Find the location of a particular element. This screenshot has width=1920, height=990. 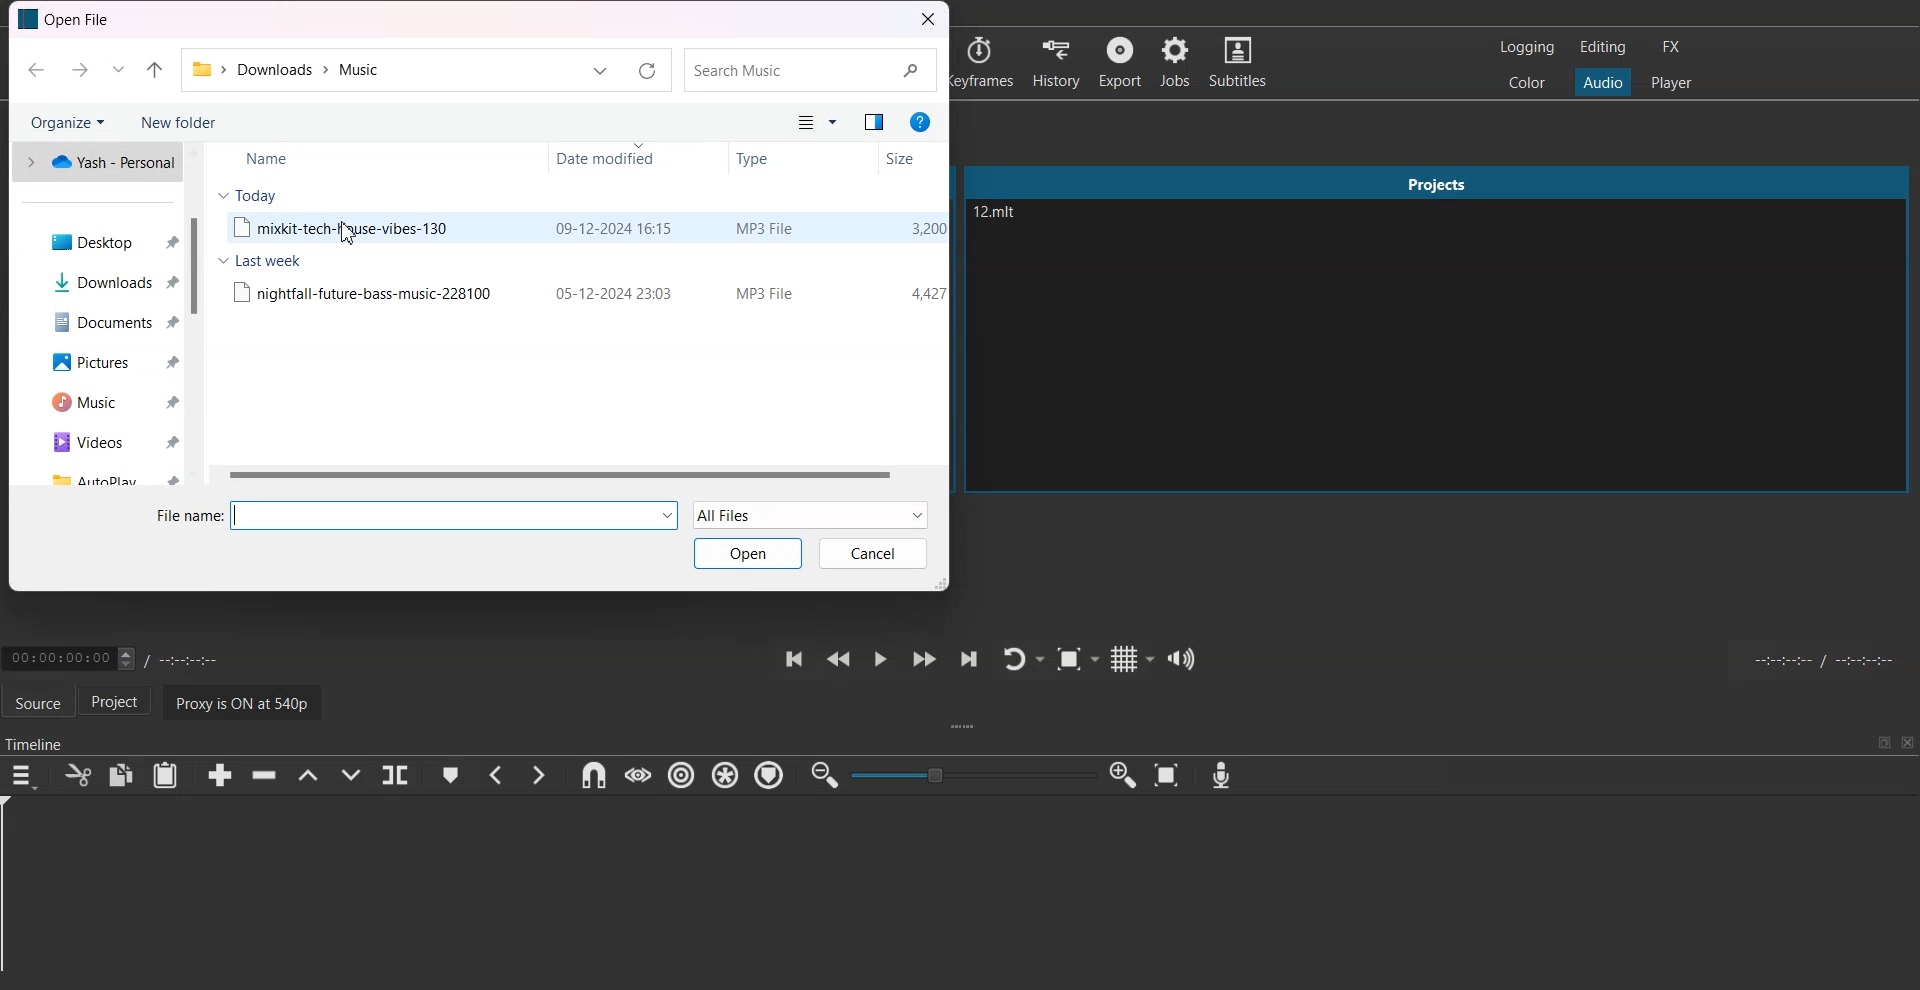

Date modified is located at coordinates (631, 160).